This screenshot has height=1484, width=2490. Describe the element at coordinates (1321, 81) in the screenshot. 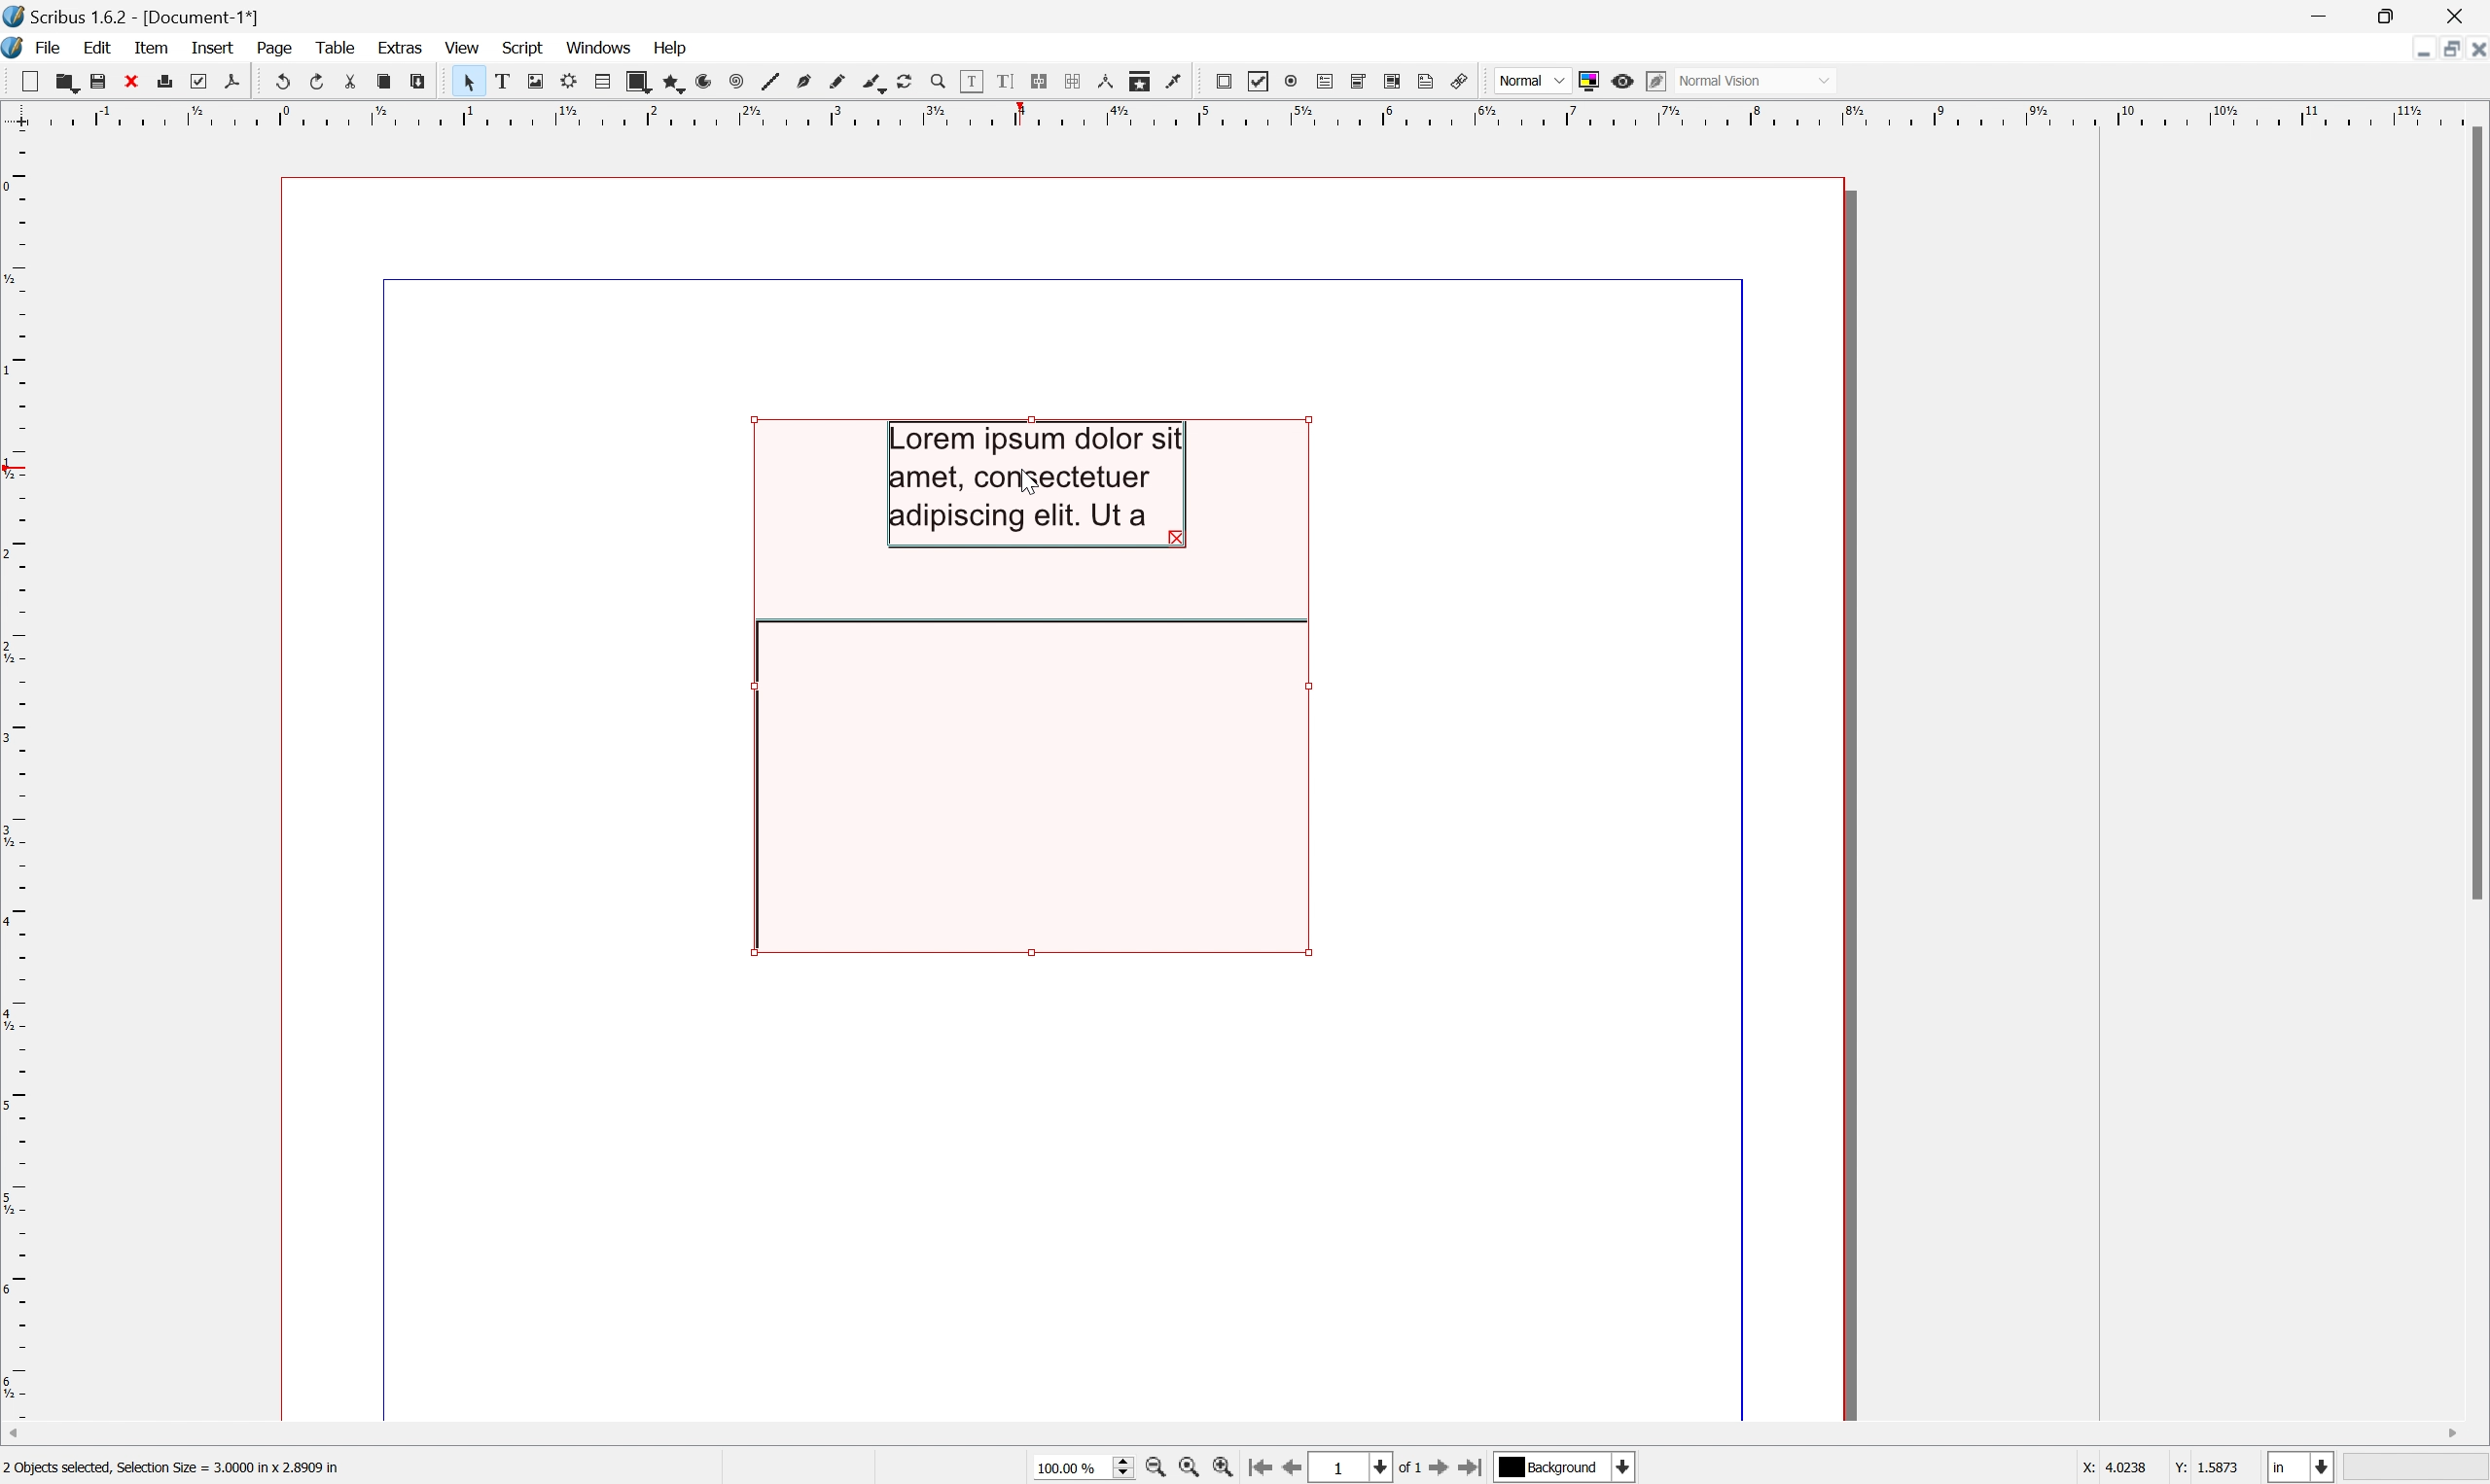

I see `PDF text field` at that location.